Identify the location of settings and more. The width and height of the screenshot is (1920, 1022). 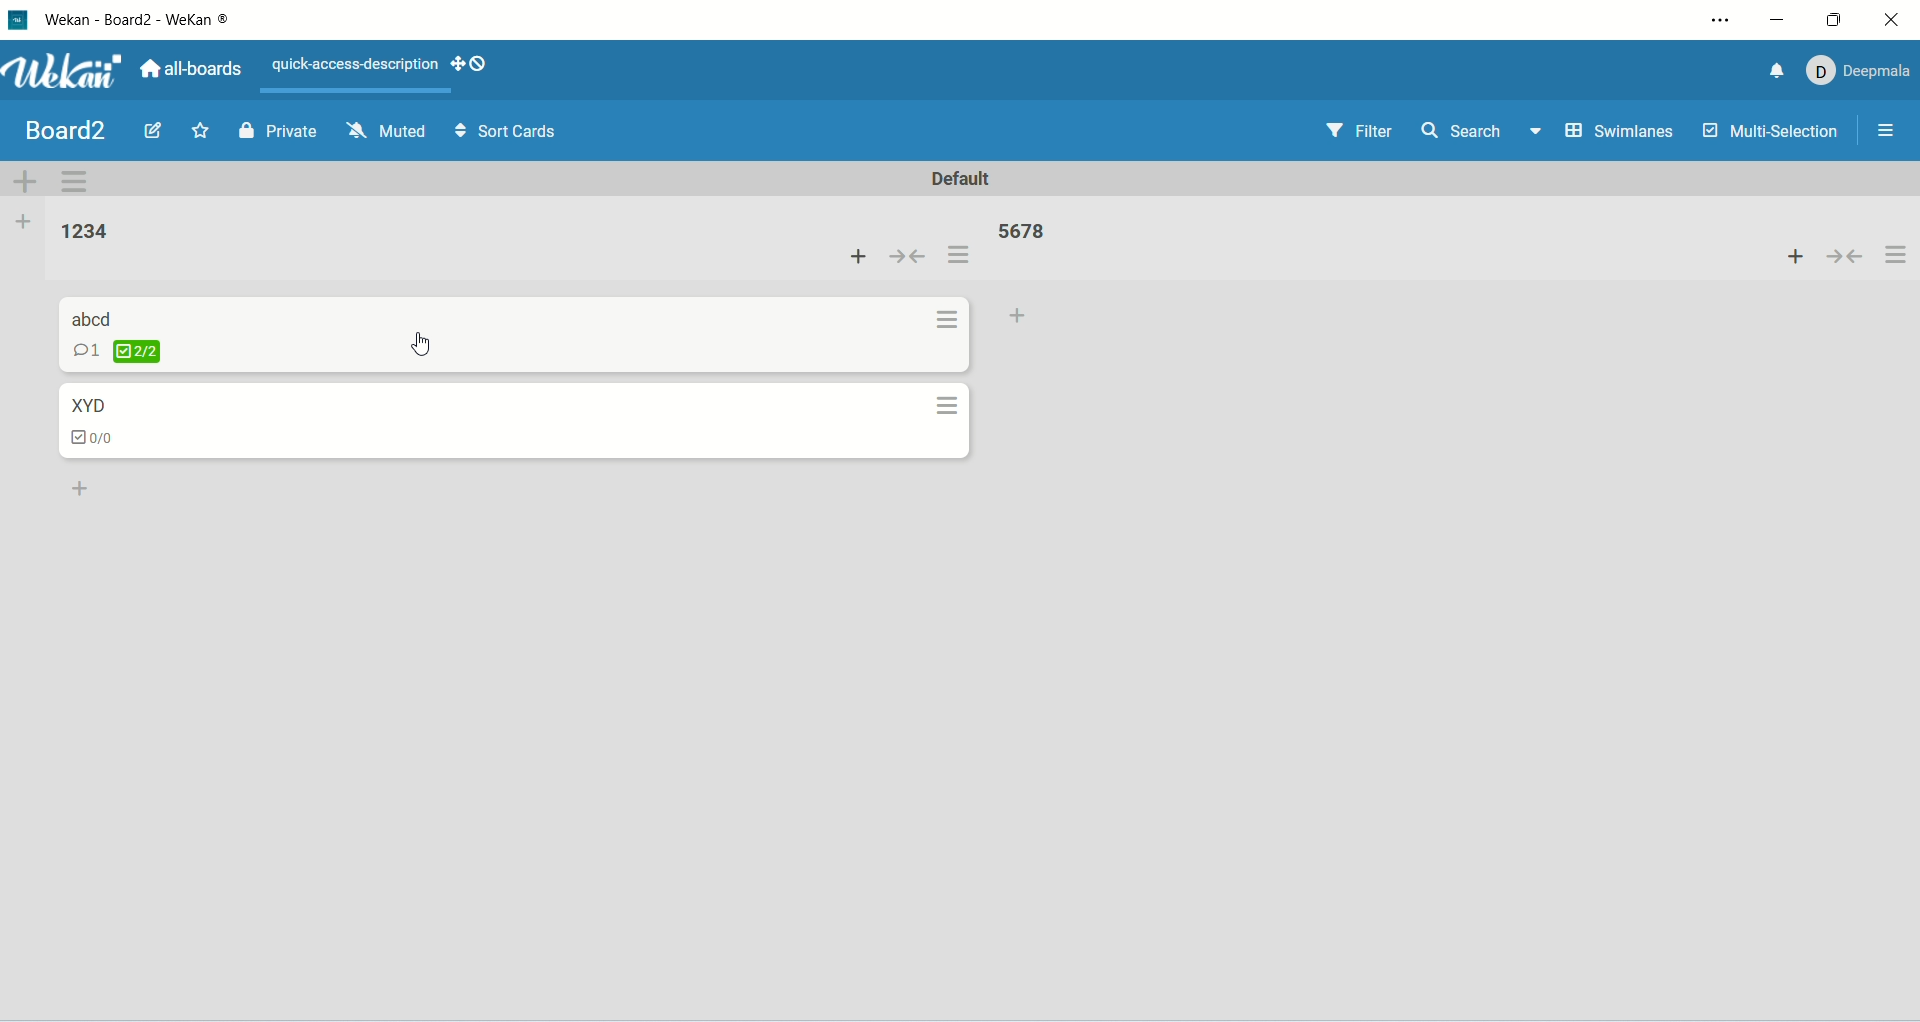
(1720, 22).